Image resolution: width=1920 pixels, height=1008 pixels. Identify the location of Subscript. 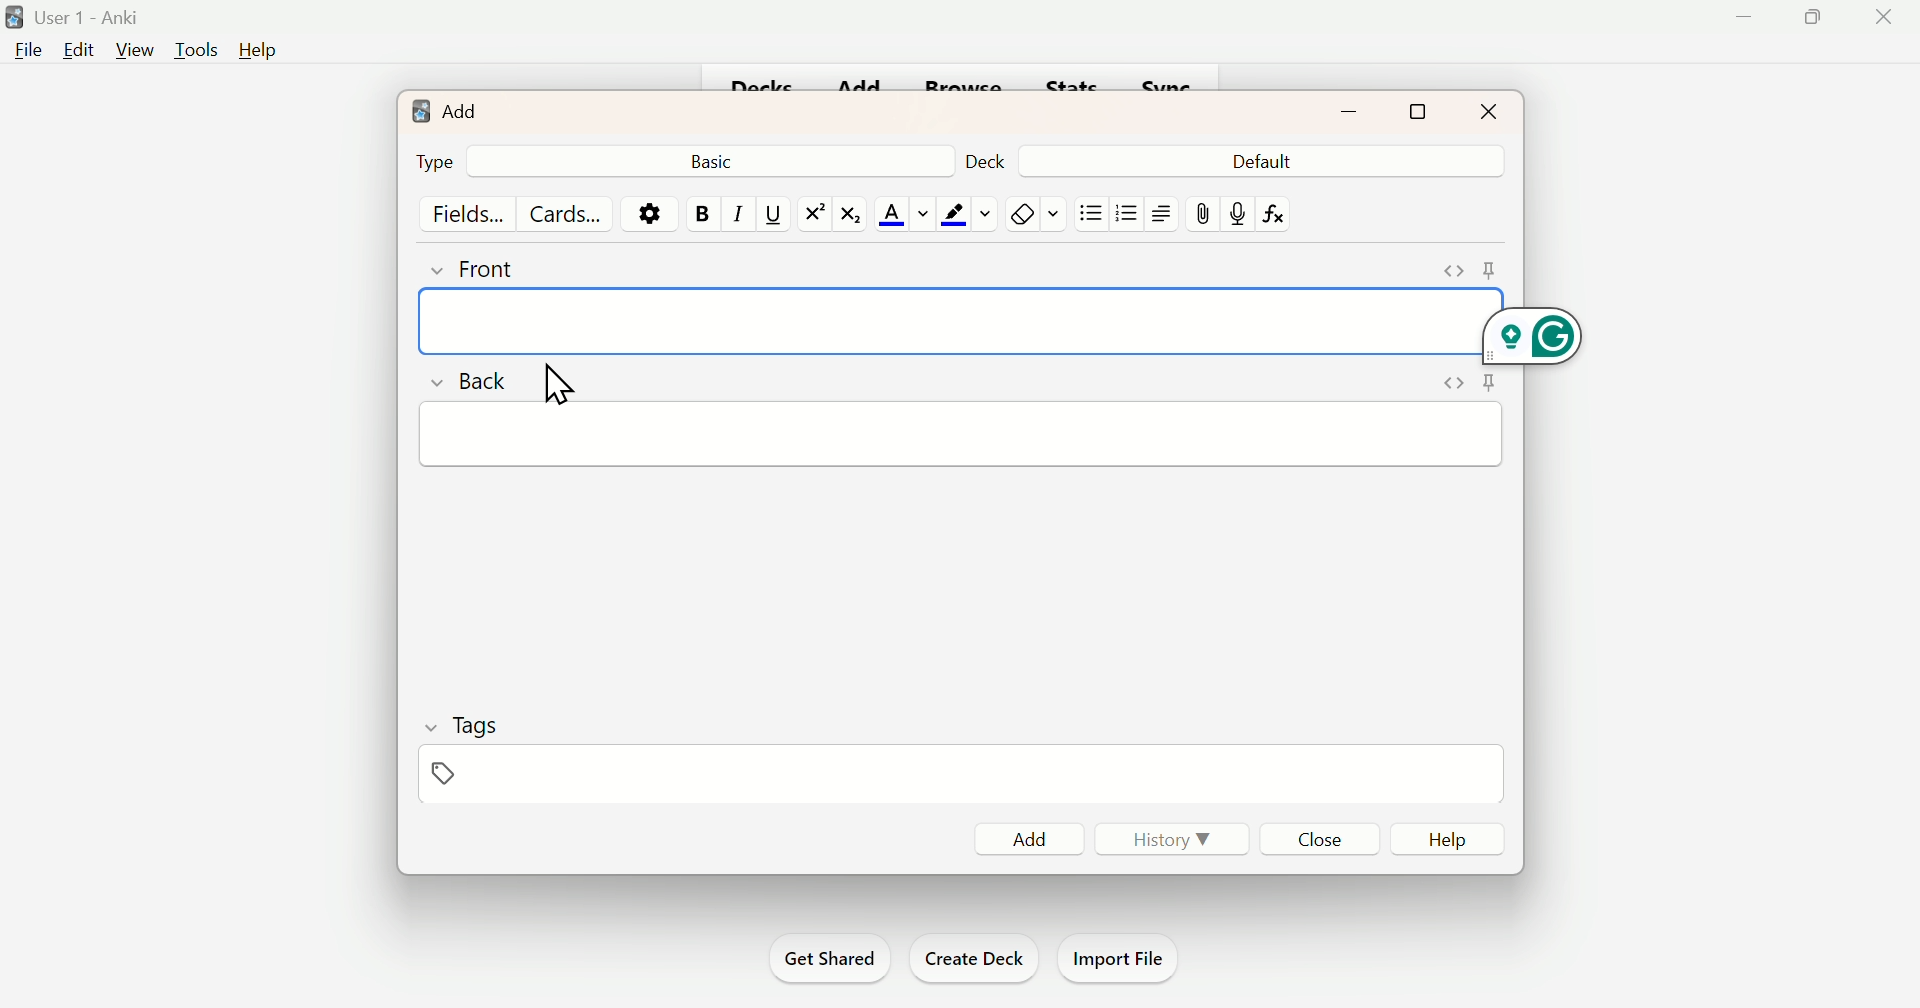
(850, 214).